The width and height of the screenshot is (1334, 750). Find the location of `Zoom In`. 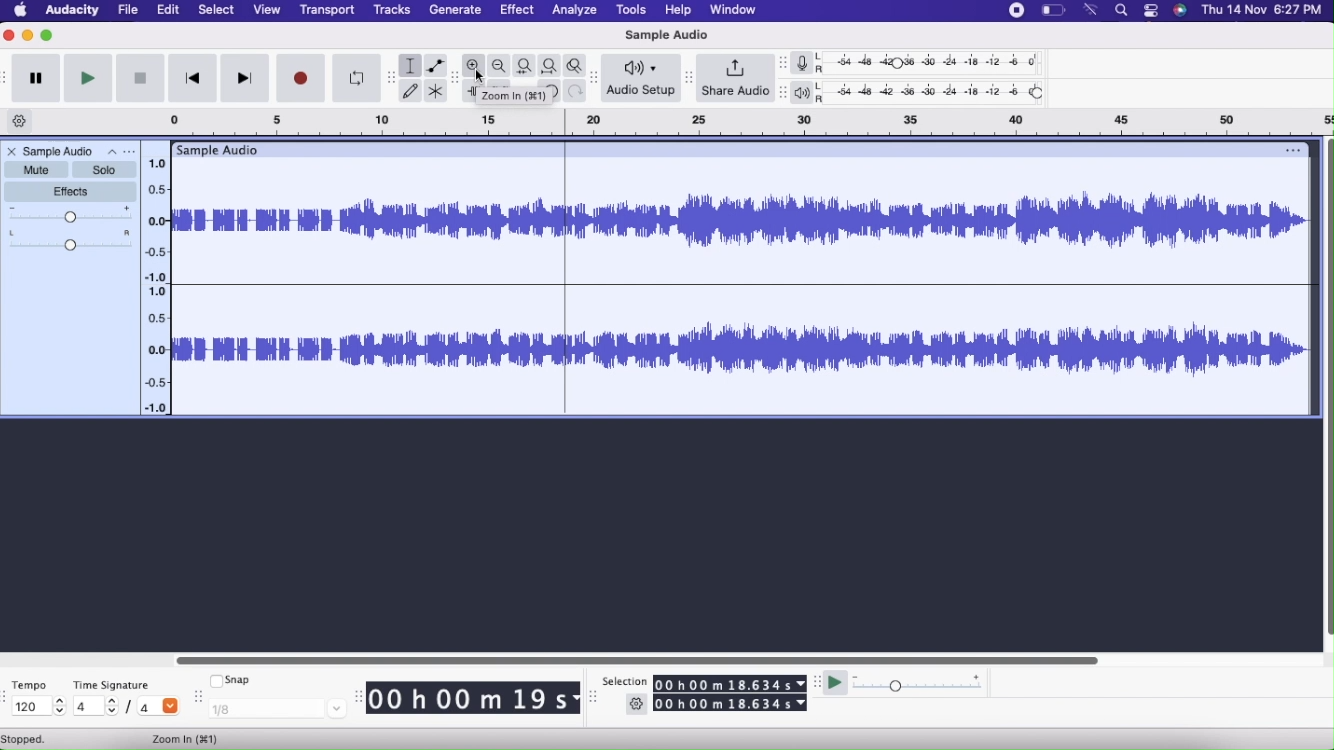

Zoom In is located at coordinates (188, 739).